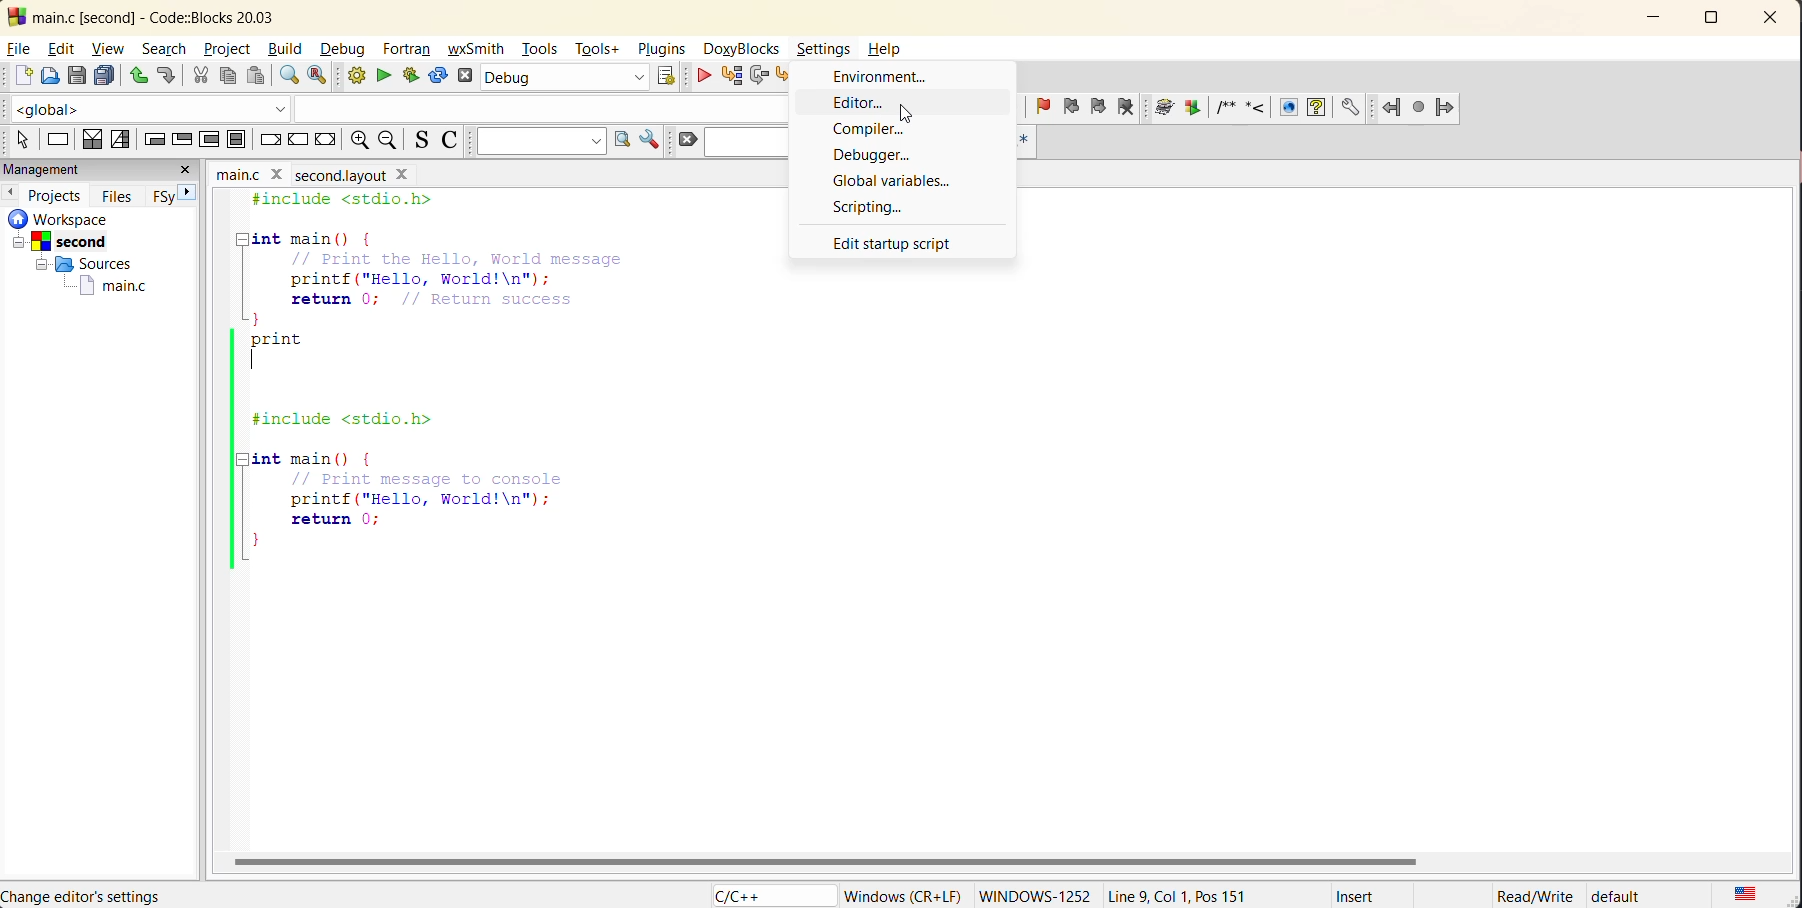 This screenshot has height=908, width=1802. What do you see at coordinates (1195, 891) in the screenshot?
I see `Line 9, Col 1, Pos 151` at bounding box center [1195, 891].